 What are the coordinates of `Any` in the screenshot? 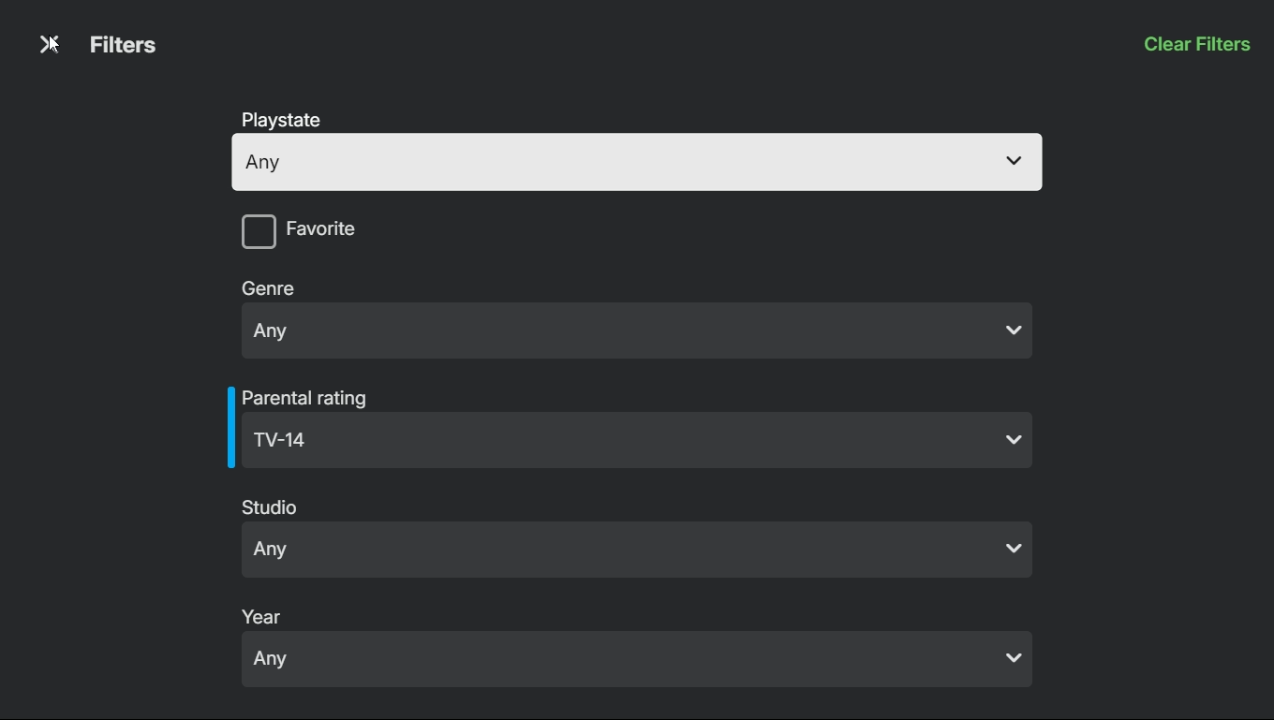 It's located at (630, 442).